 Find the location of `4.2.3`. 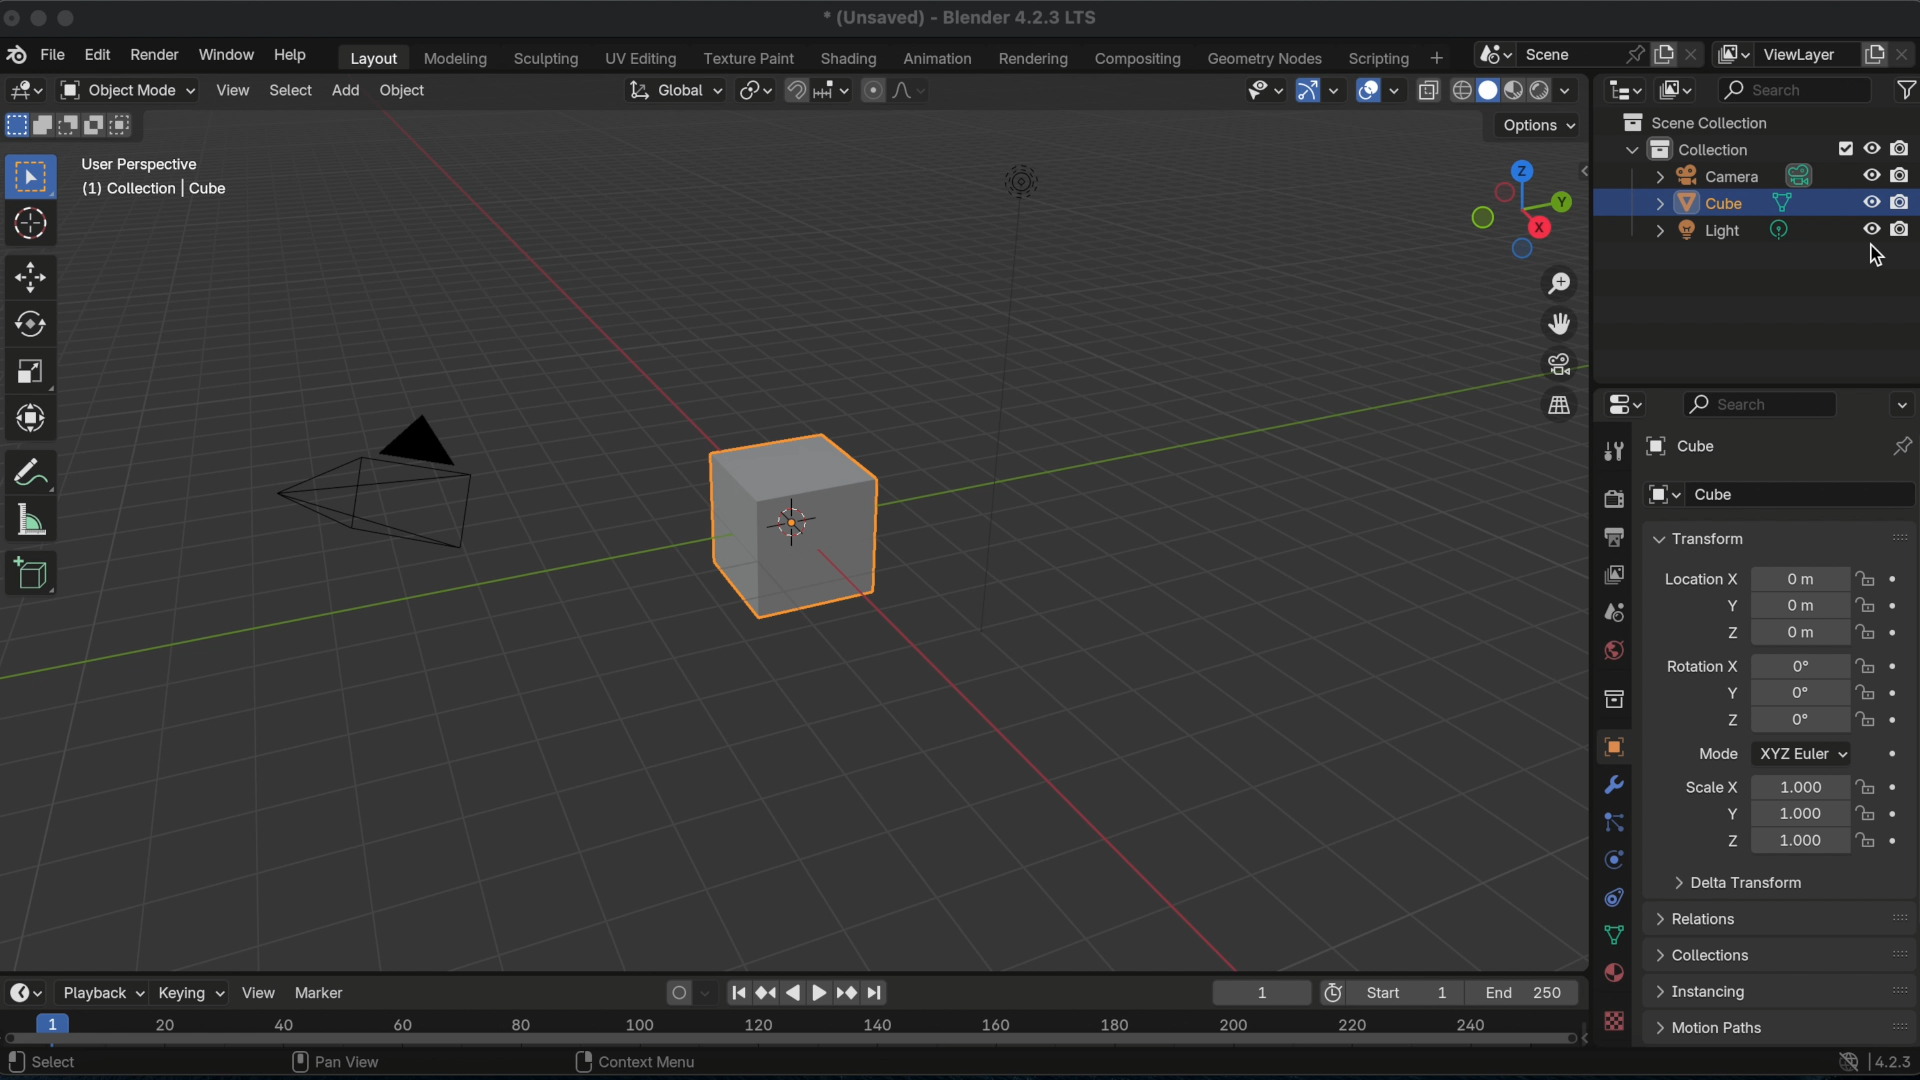

4.2.3 is located at coordinates (1895, 1063).